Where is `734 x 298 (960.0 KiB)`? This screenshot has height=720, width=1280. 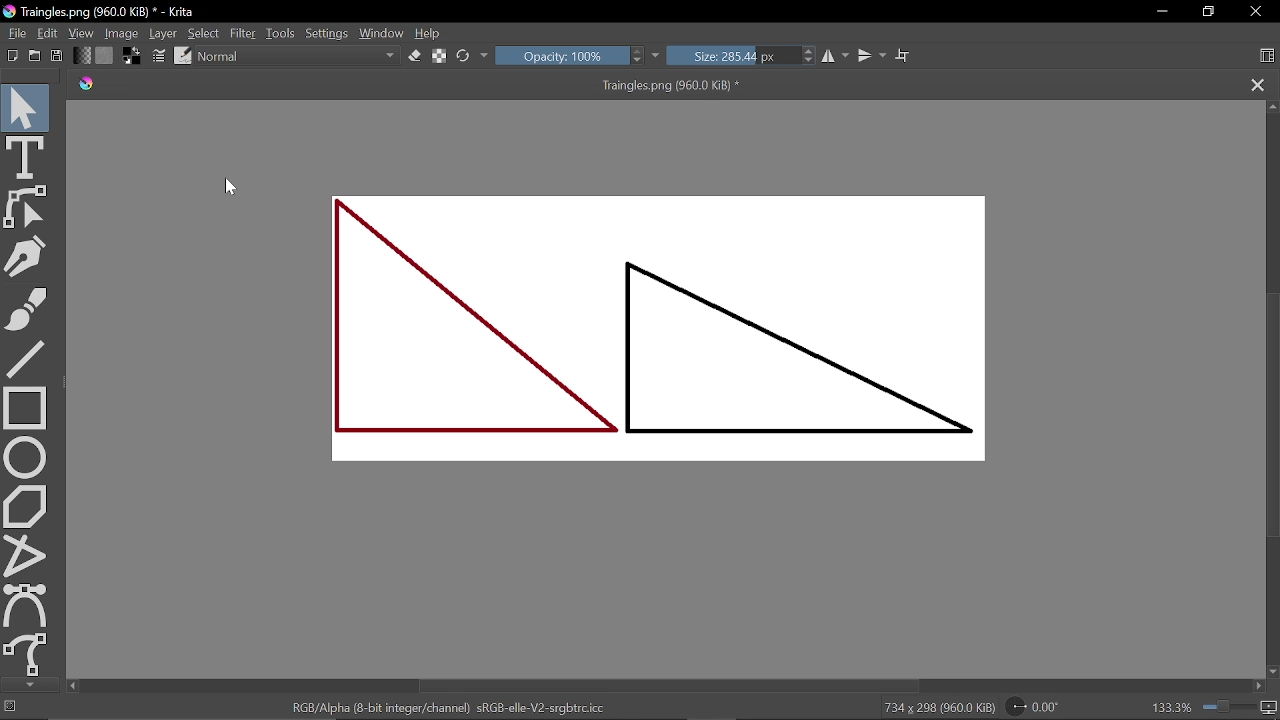 734 x 298 (960.0 KiB) is located at coordinates (935, 708).